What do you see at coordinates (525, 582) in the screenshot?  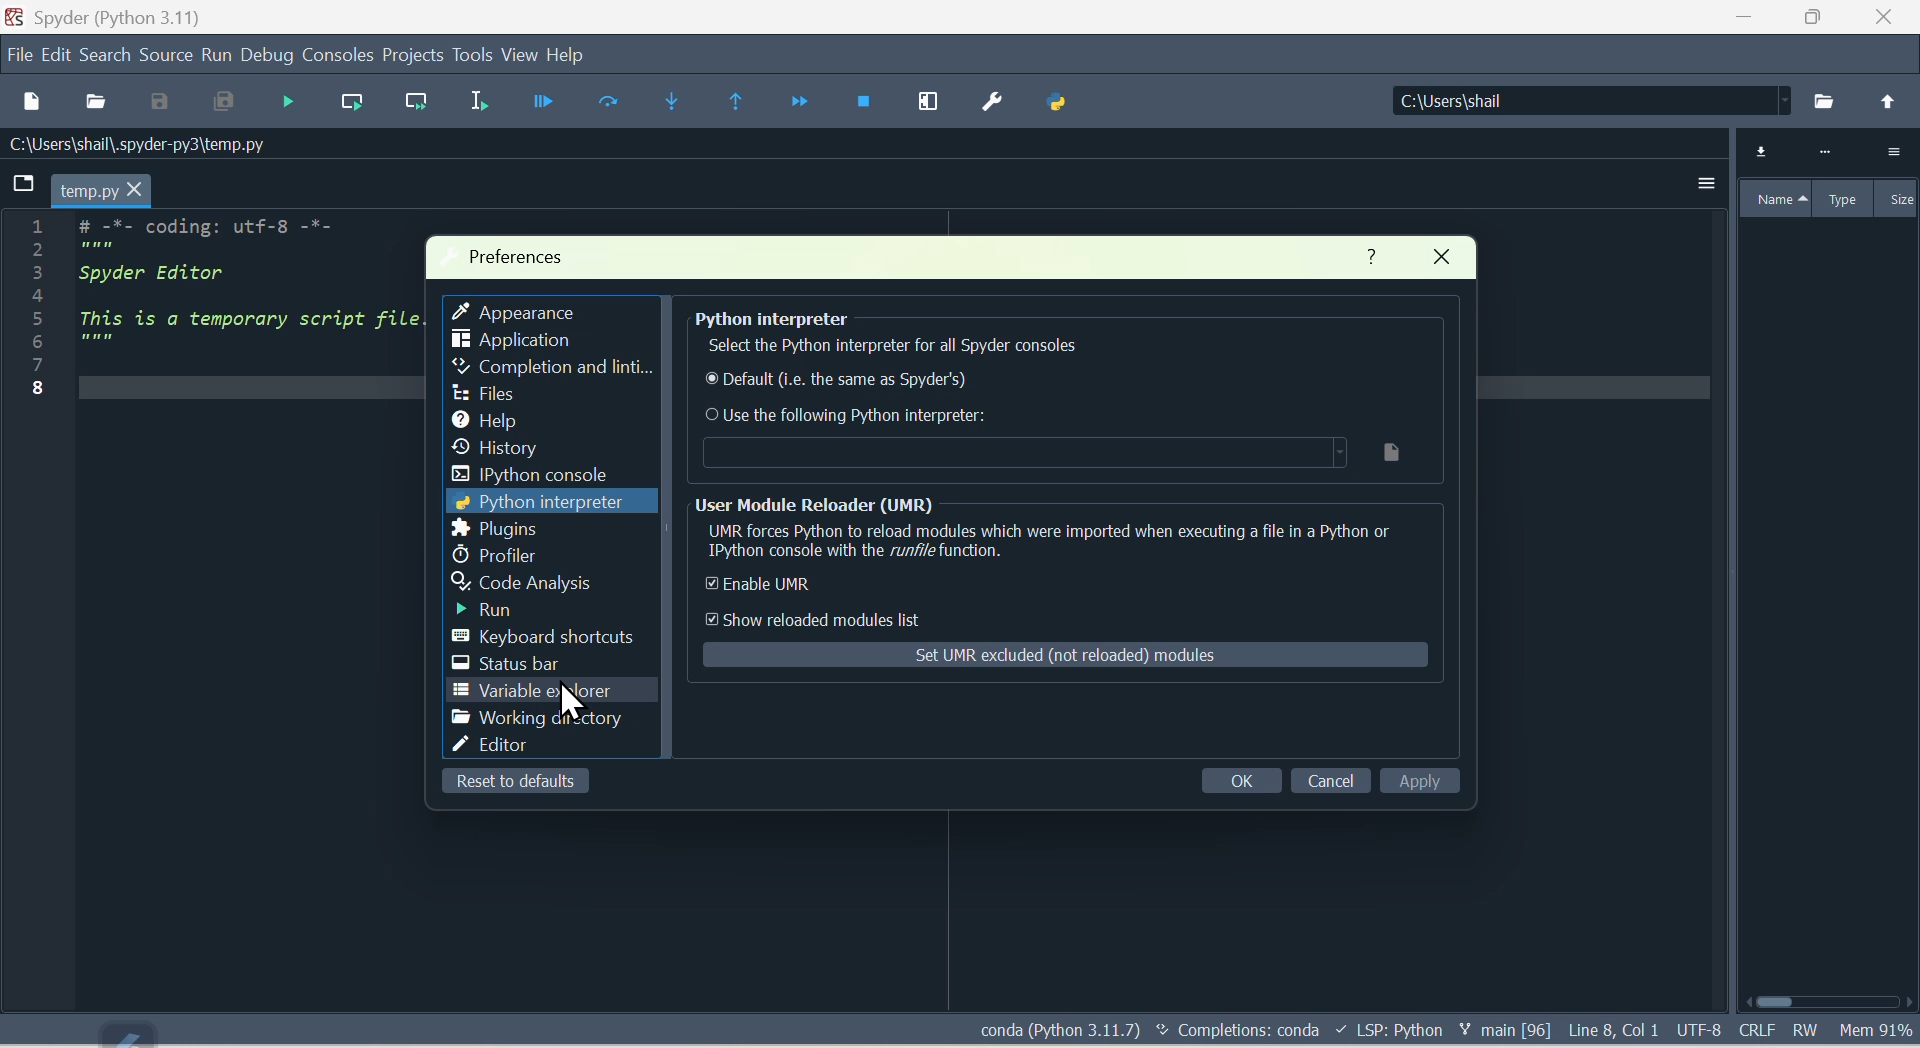 I see `Code analysis` at bounding box center [525, 582].